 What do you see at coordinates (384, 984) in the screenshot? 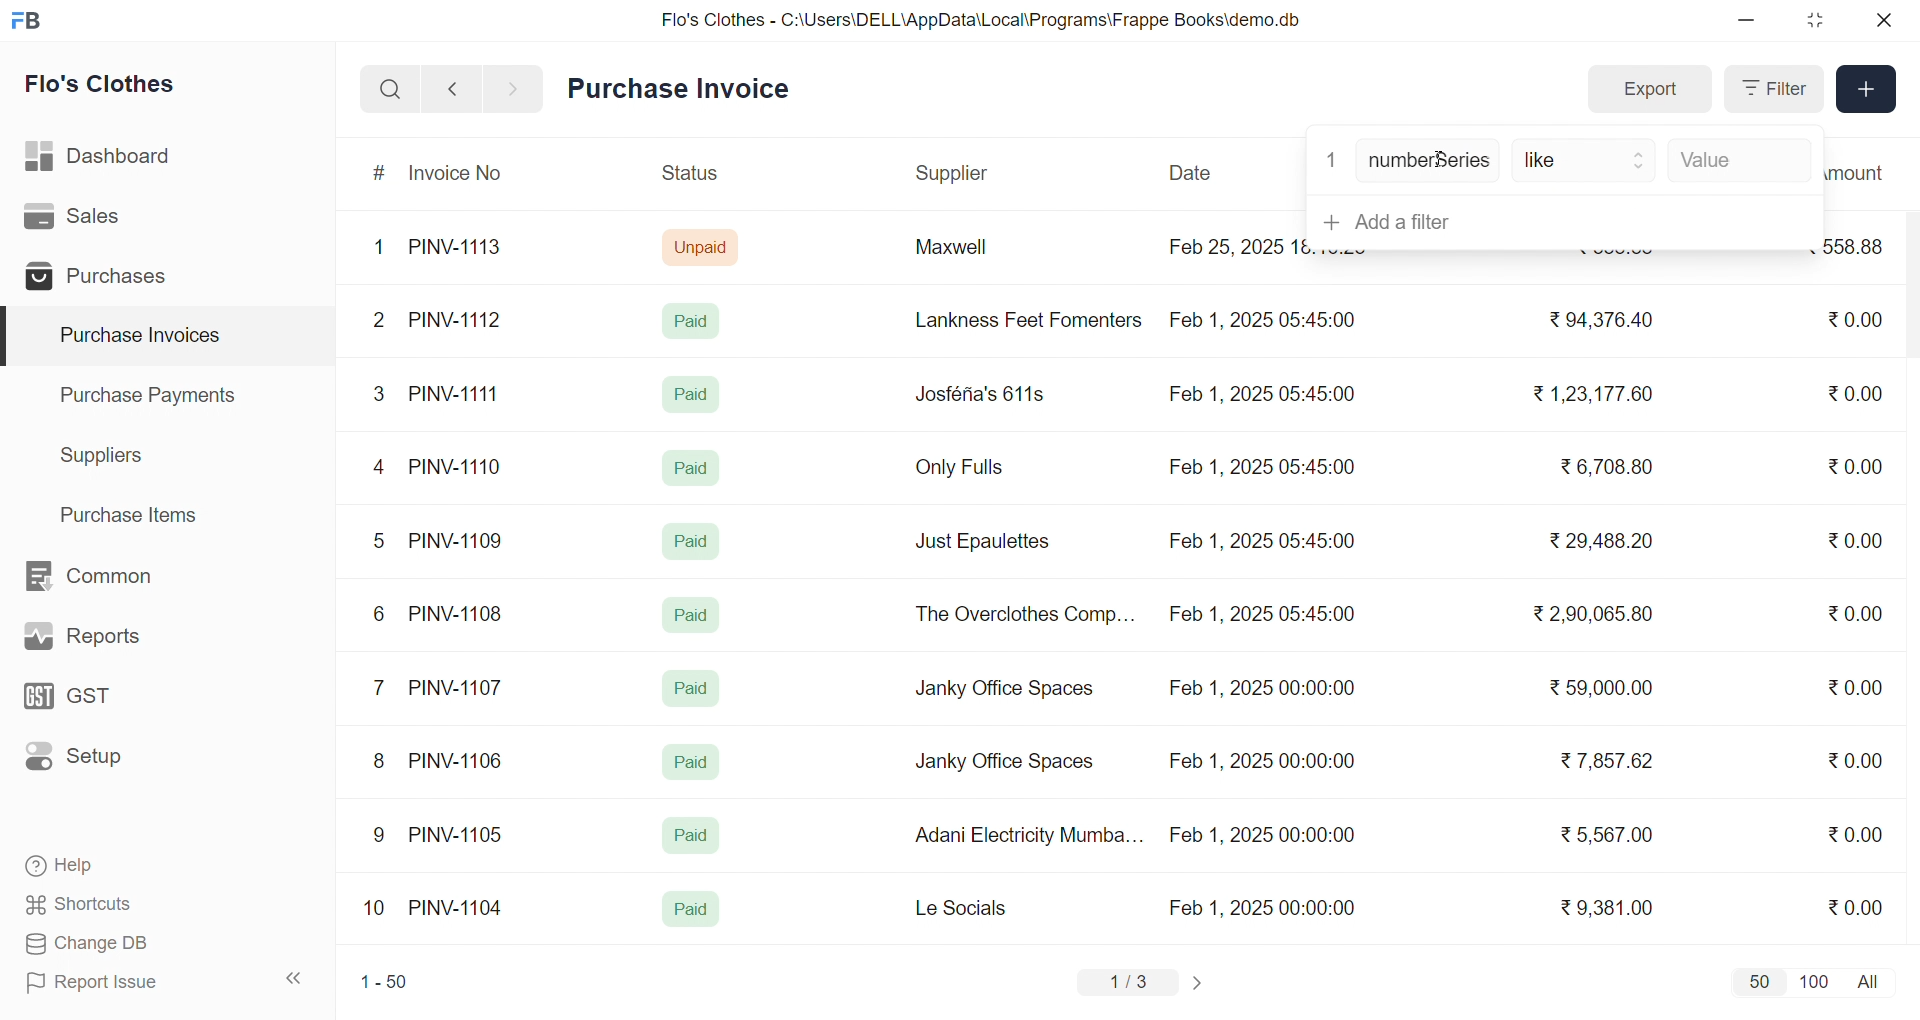
I see `1-50` at bounding box center [384, 984].